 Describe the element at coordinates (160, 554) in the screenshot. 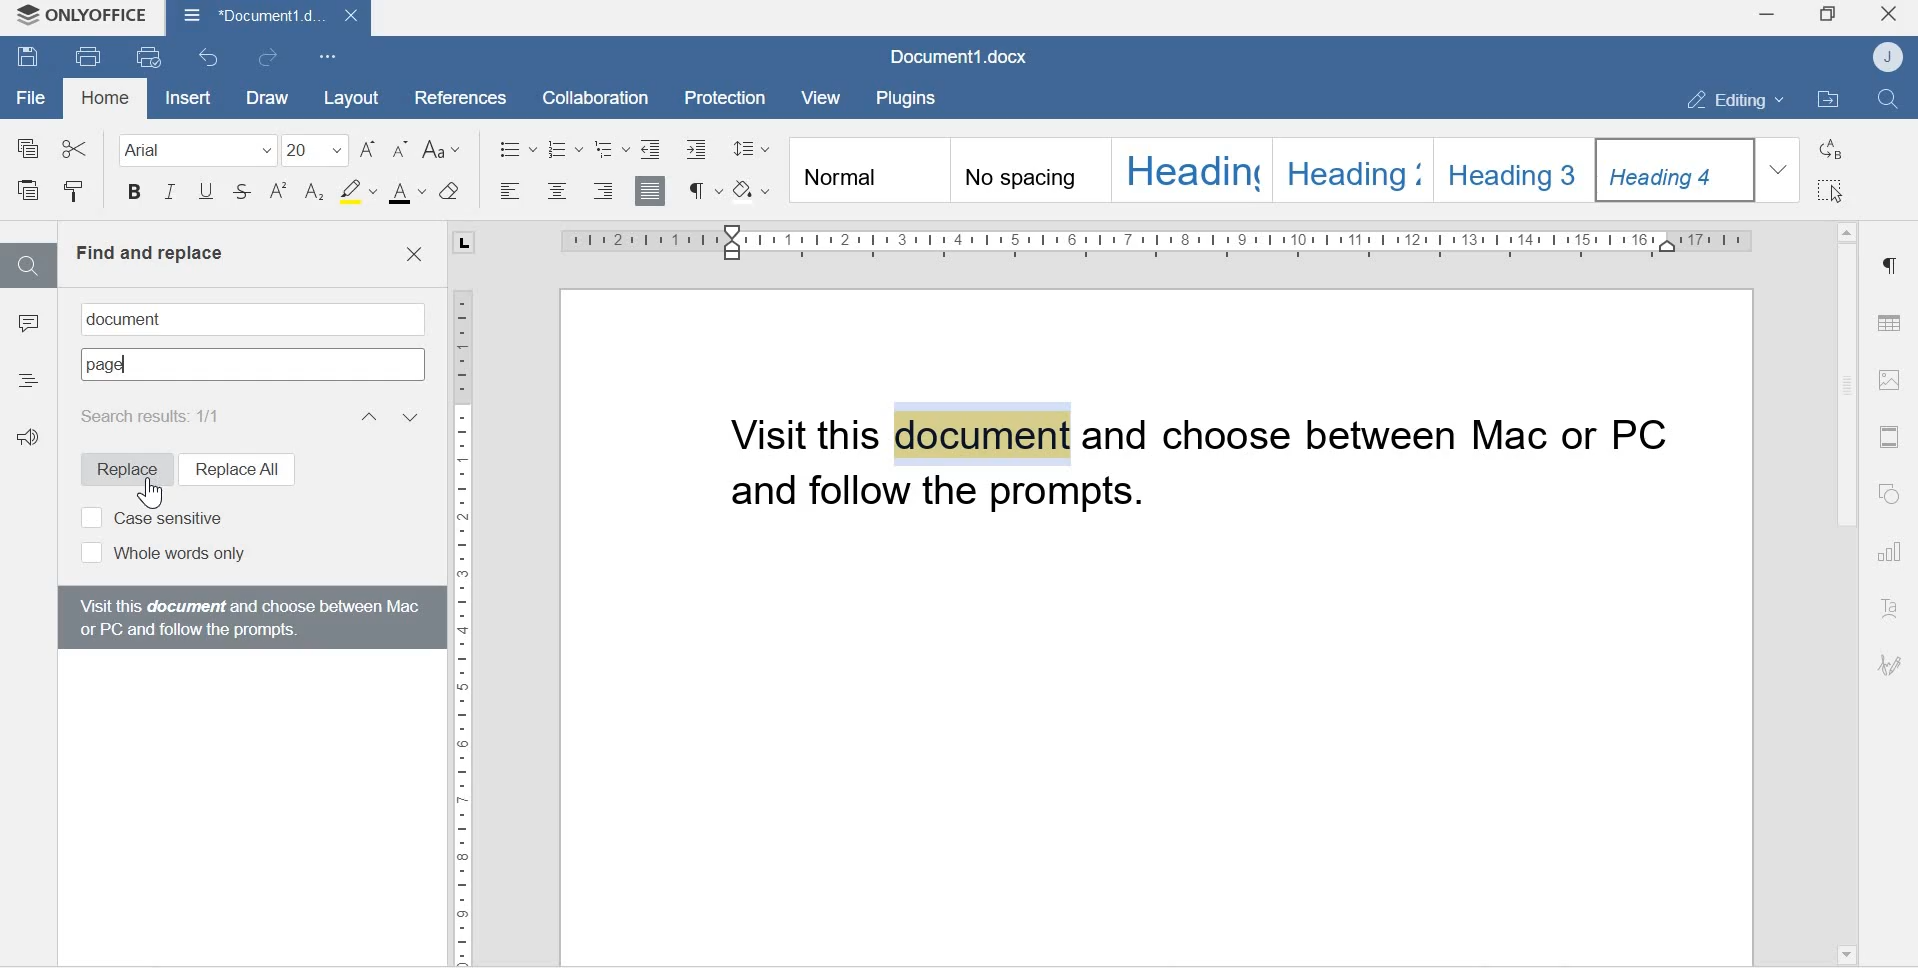

I see `Whole words only` at that location.